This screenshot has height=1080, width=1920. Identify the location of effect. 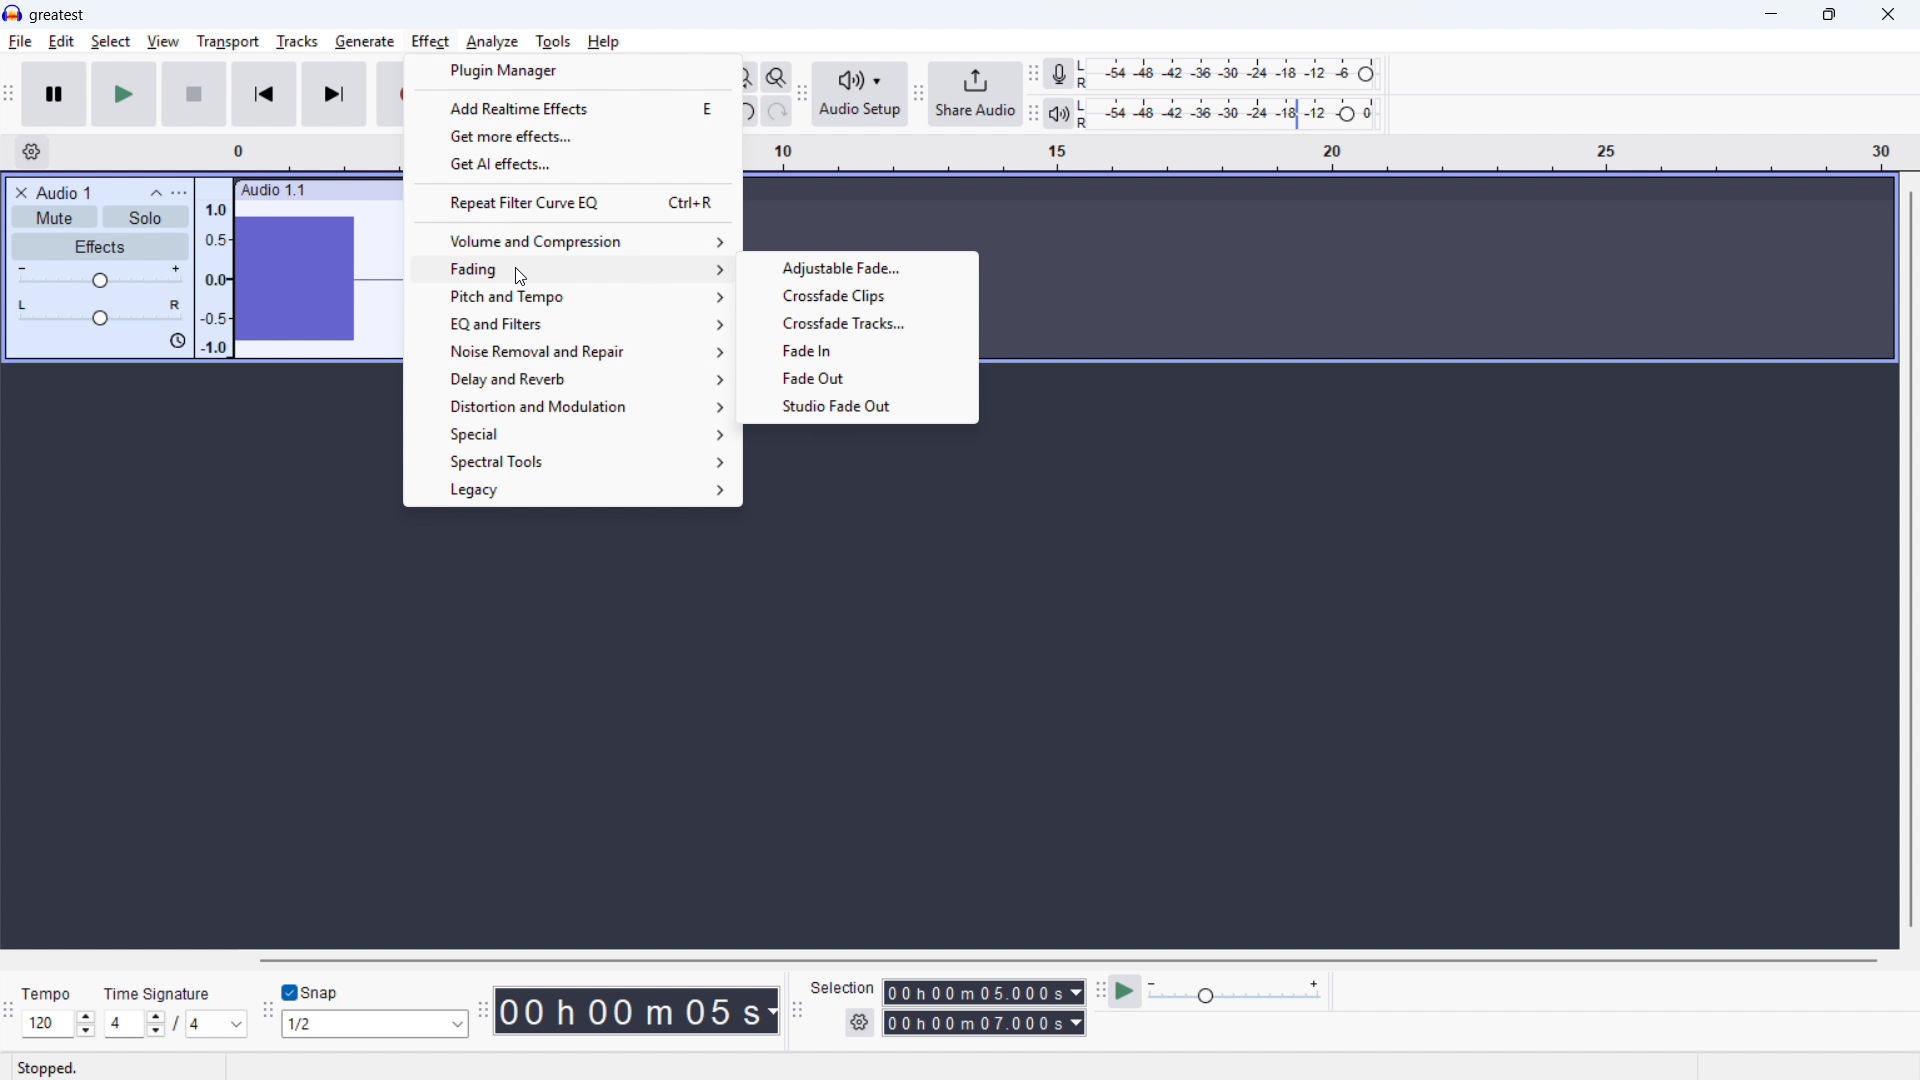
(518, 277).